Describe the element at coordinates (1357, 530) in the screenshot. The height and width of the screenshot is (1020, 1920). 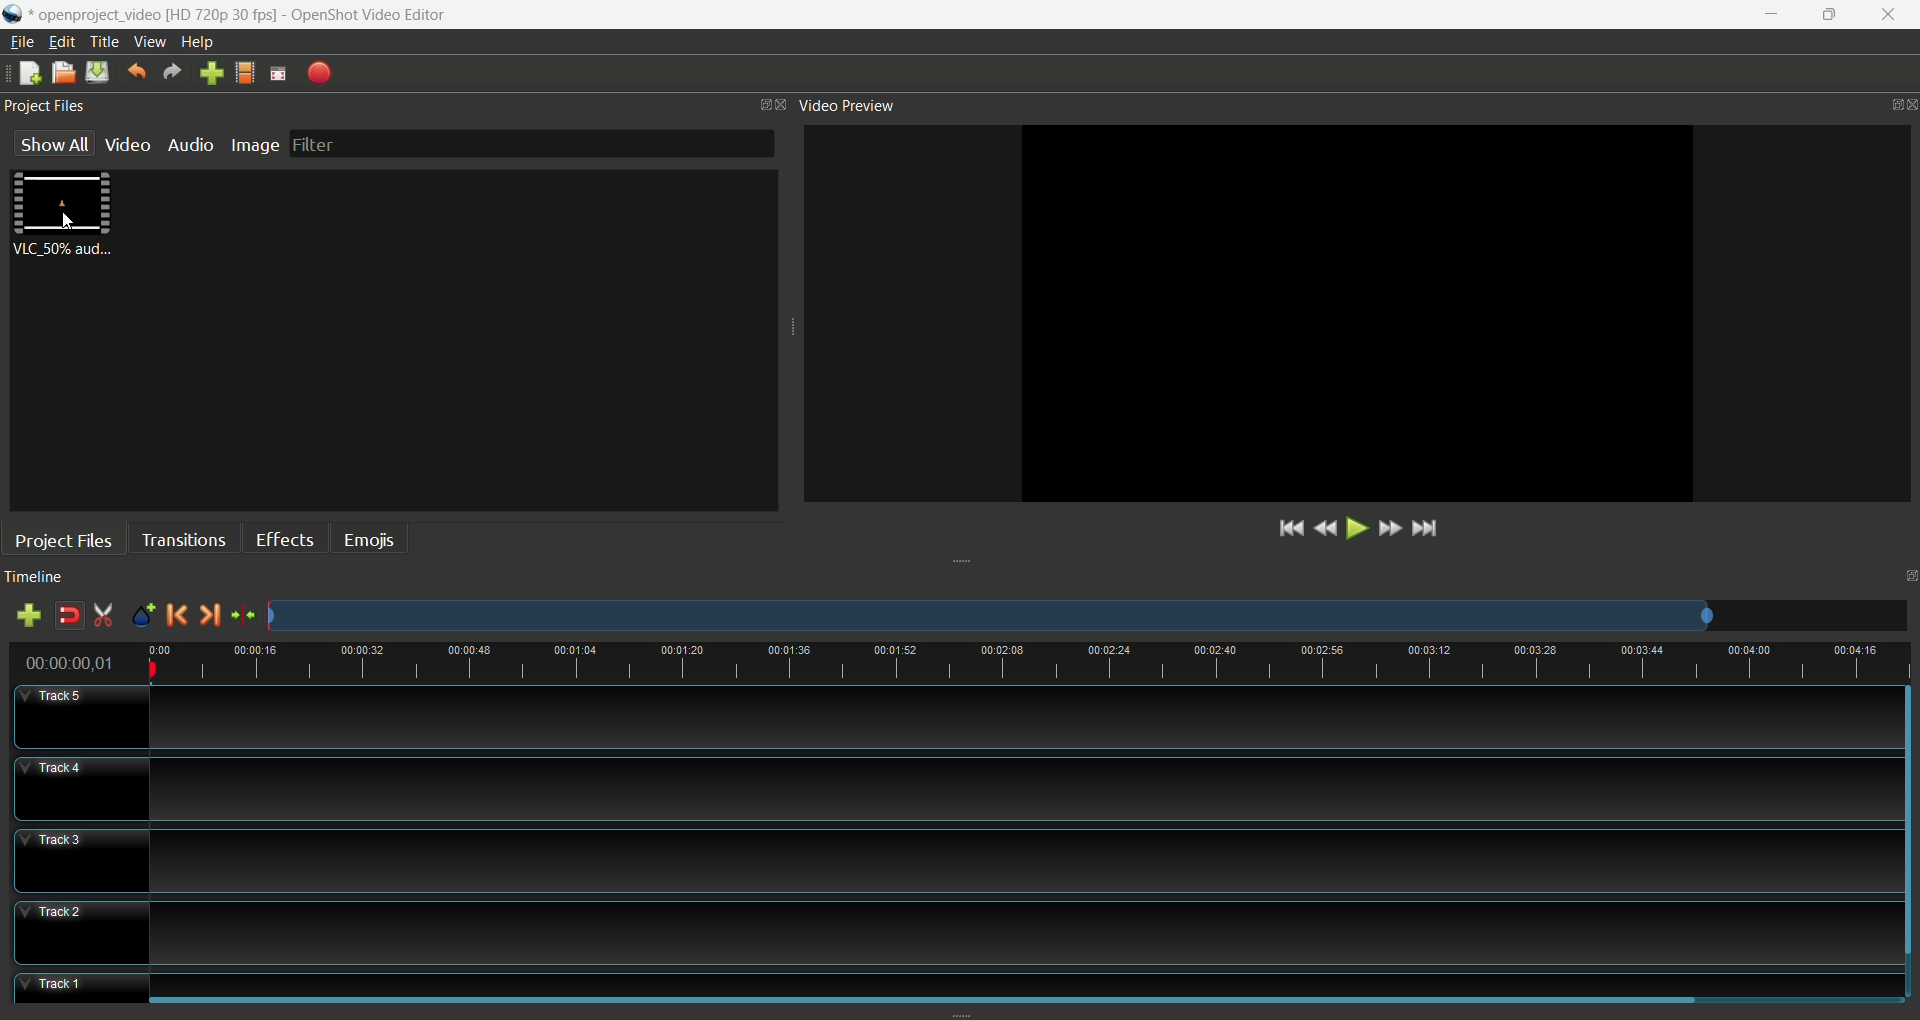
I see `play` at that location.